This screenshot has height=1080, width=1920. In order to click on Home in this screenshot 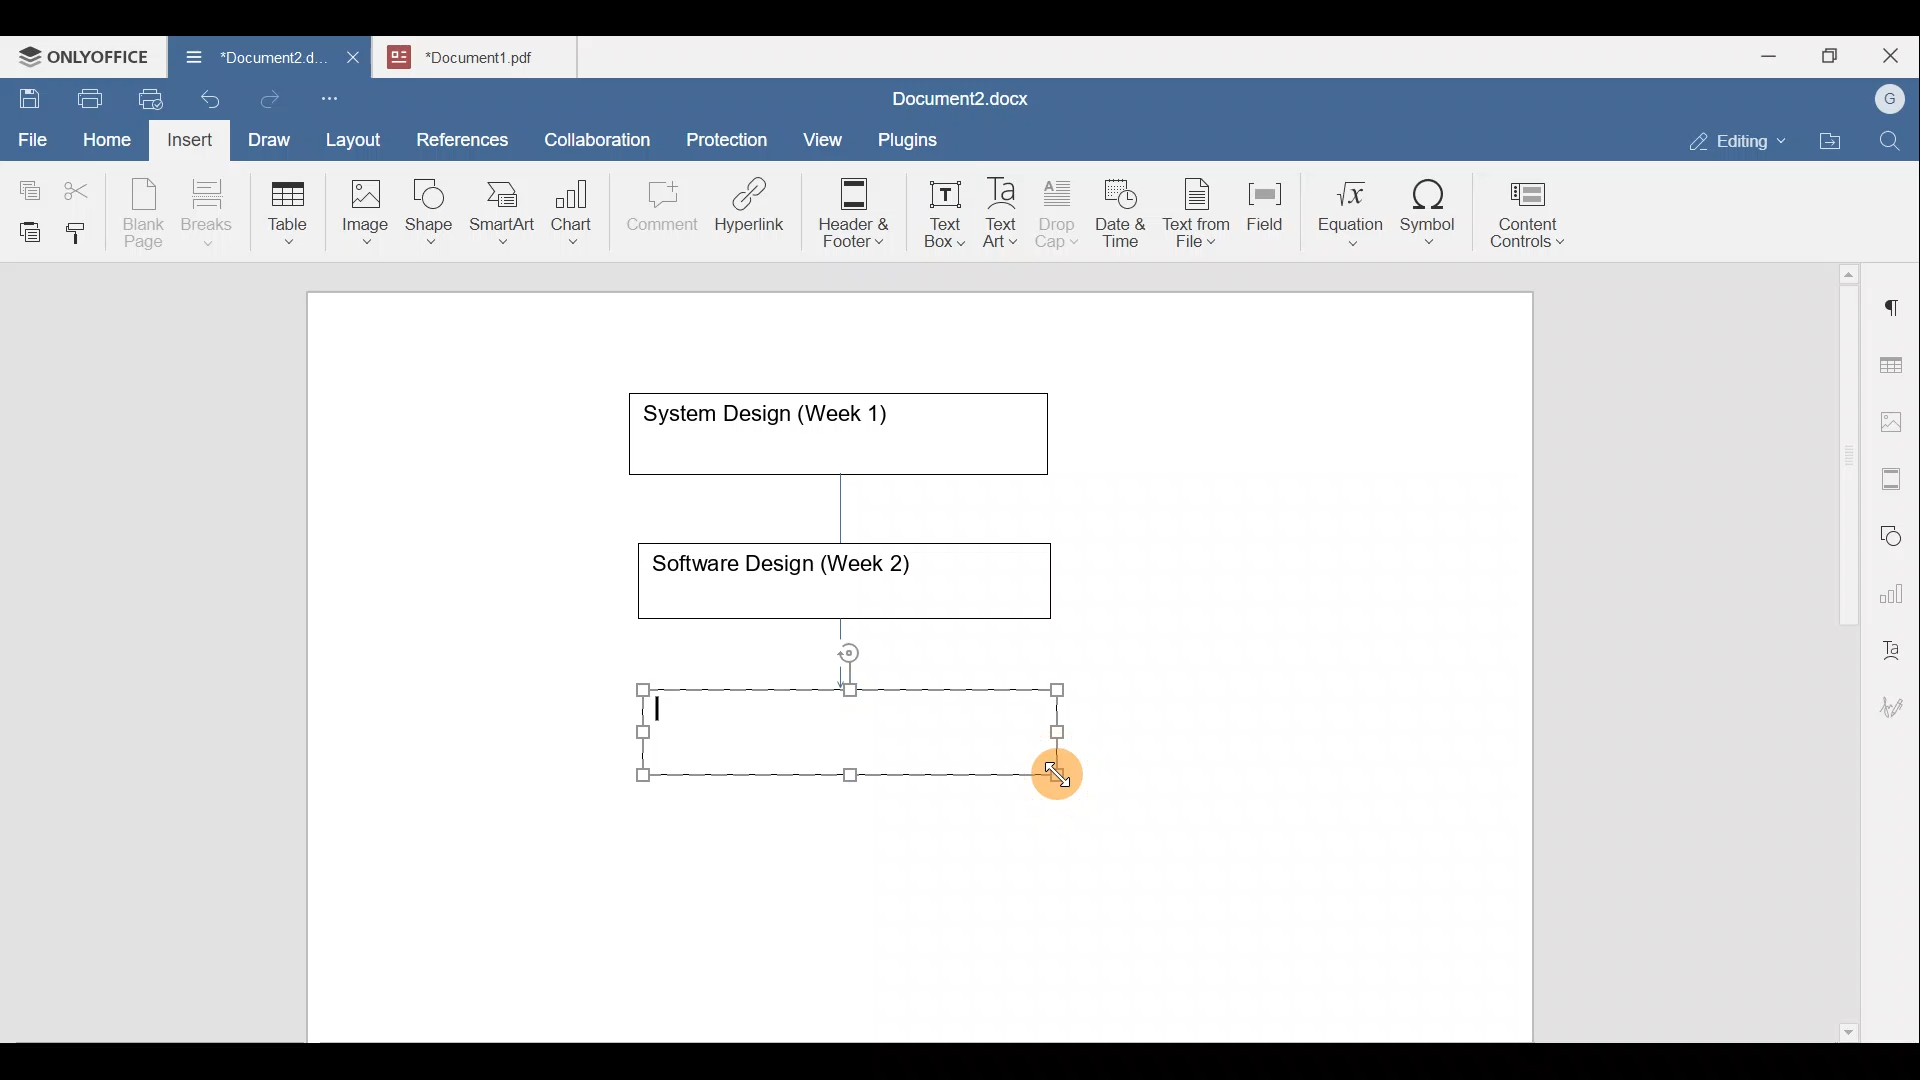, I will do `click(108, 138)`.